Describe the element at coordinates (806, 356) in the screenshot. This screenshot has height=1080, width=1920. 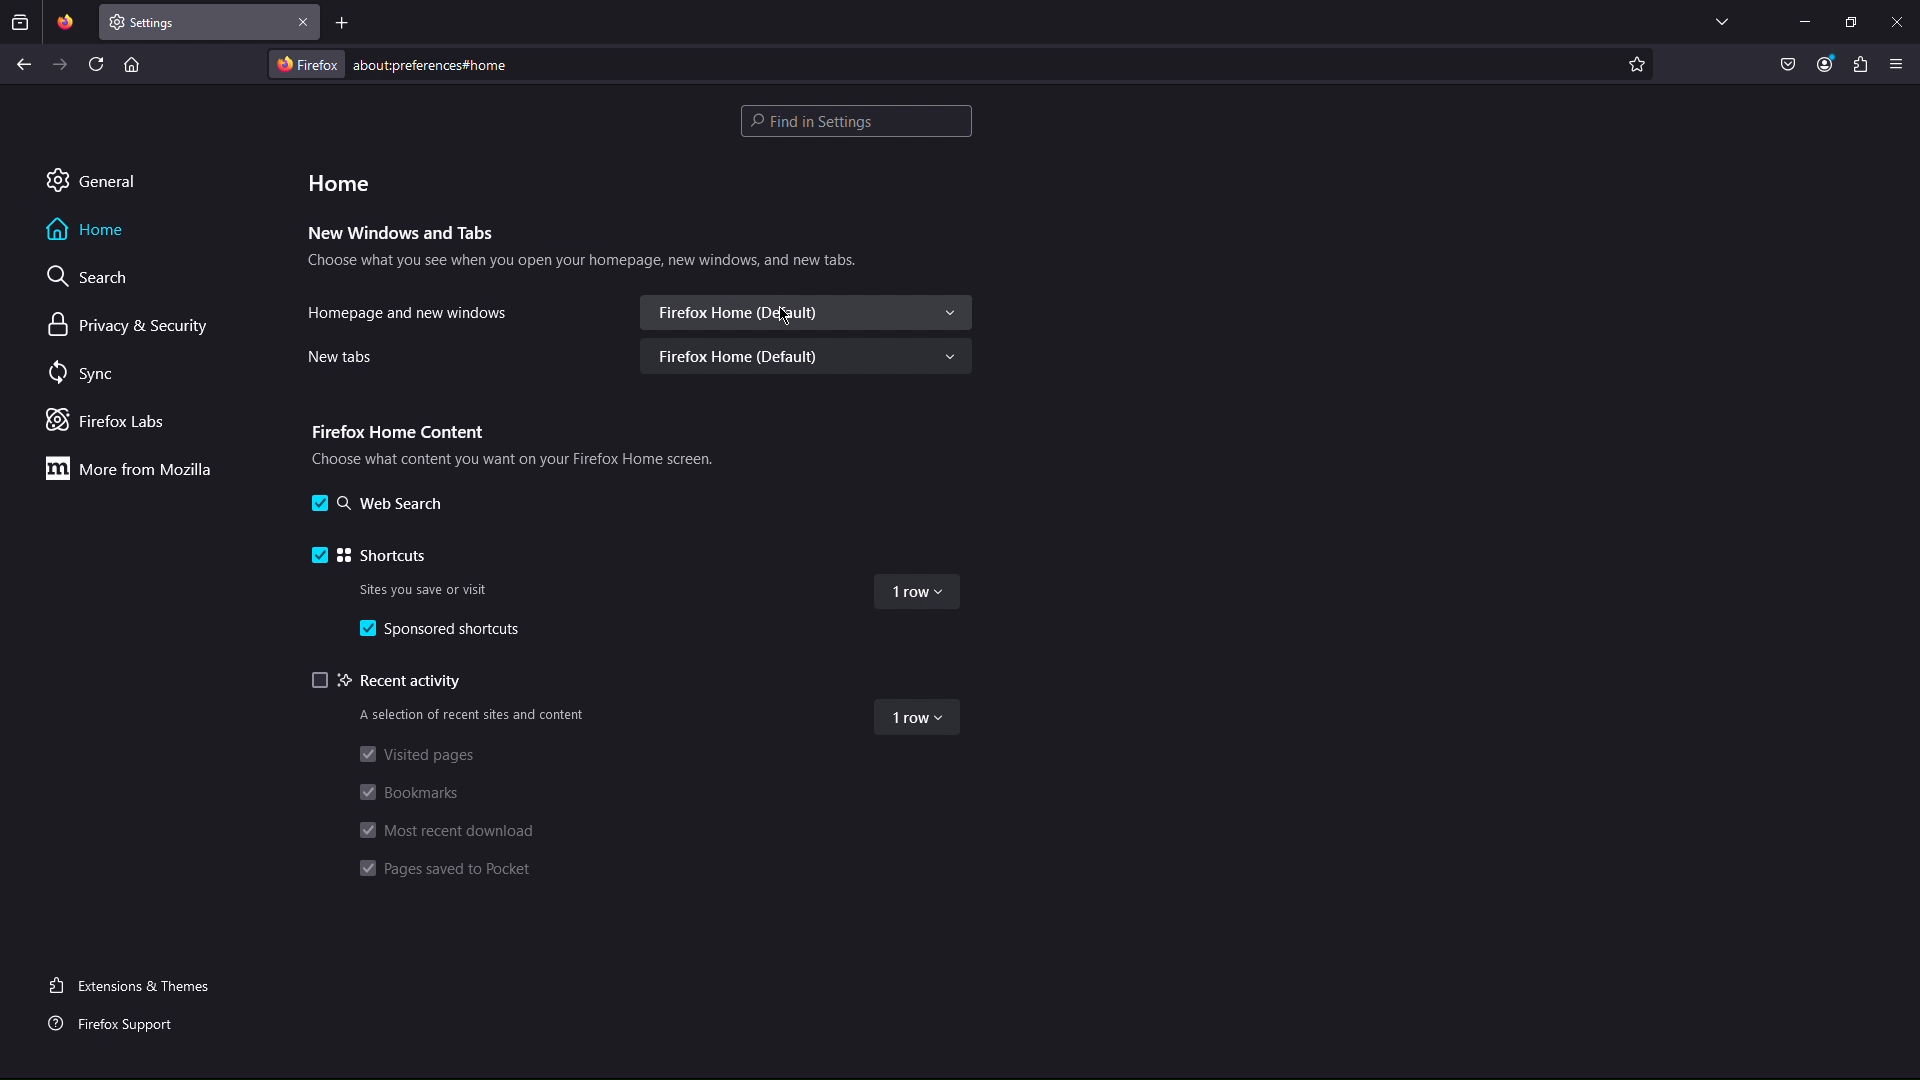
I see `Firefox Home (Default)` at that location.